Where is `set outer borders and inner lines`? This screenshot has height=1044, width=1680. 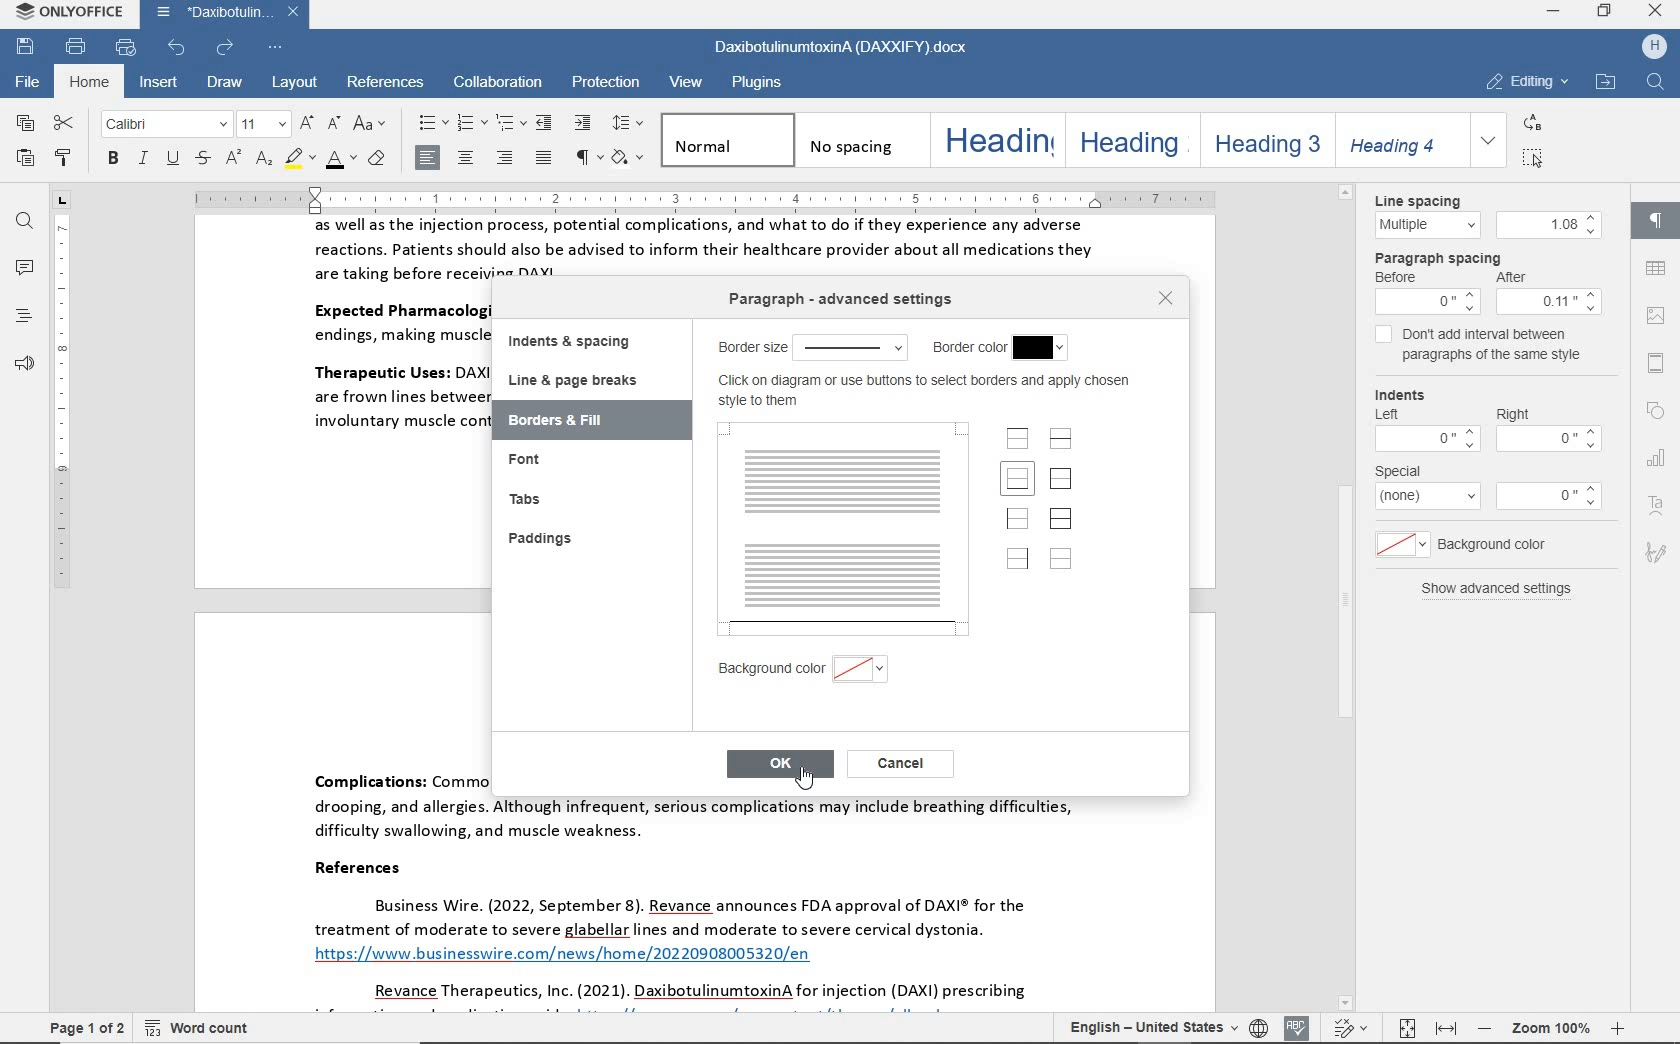 set outer borders and inner lines is located at coordinates (1063, 516).